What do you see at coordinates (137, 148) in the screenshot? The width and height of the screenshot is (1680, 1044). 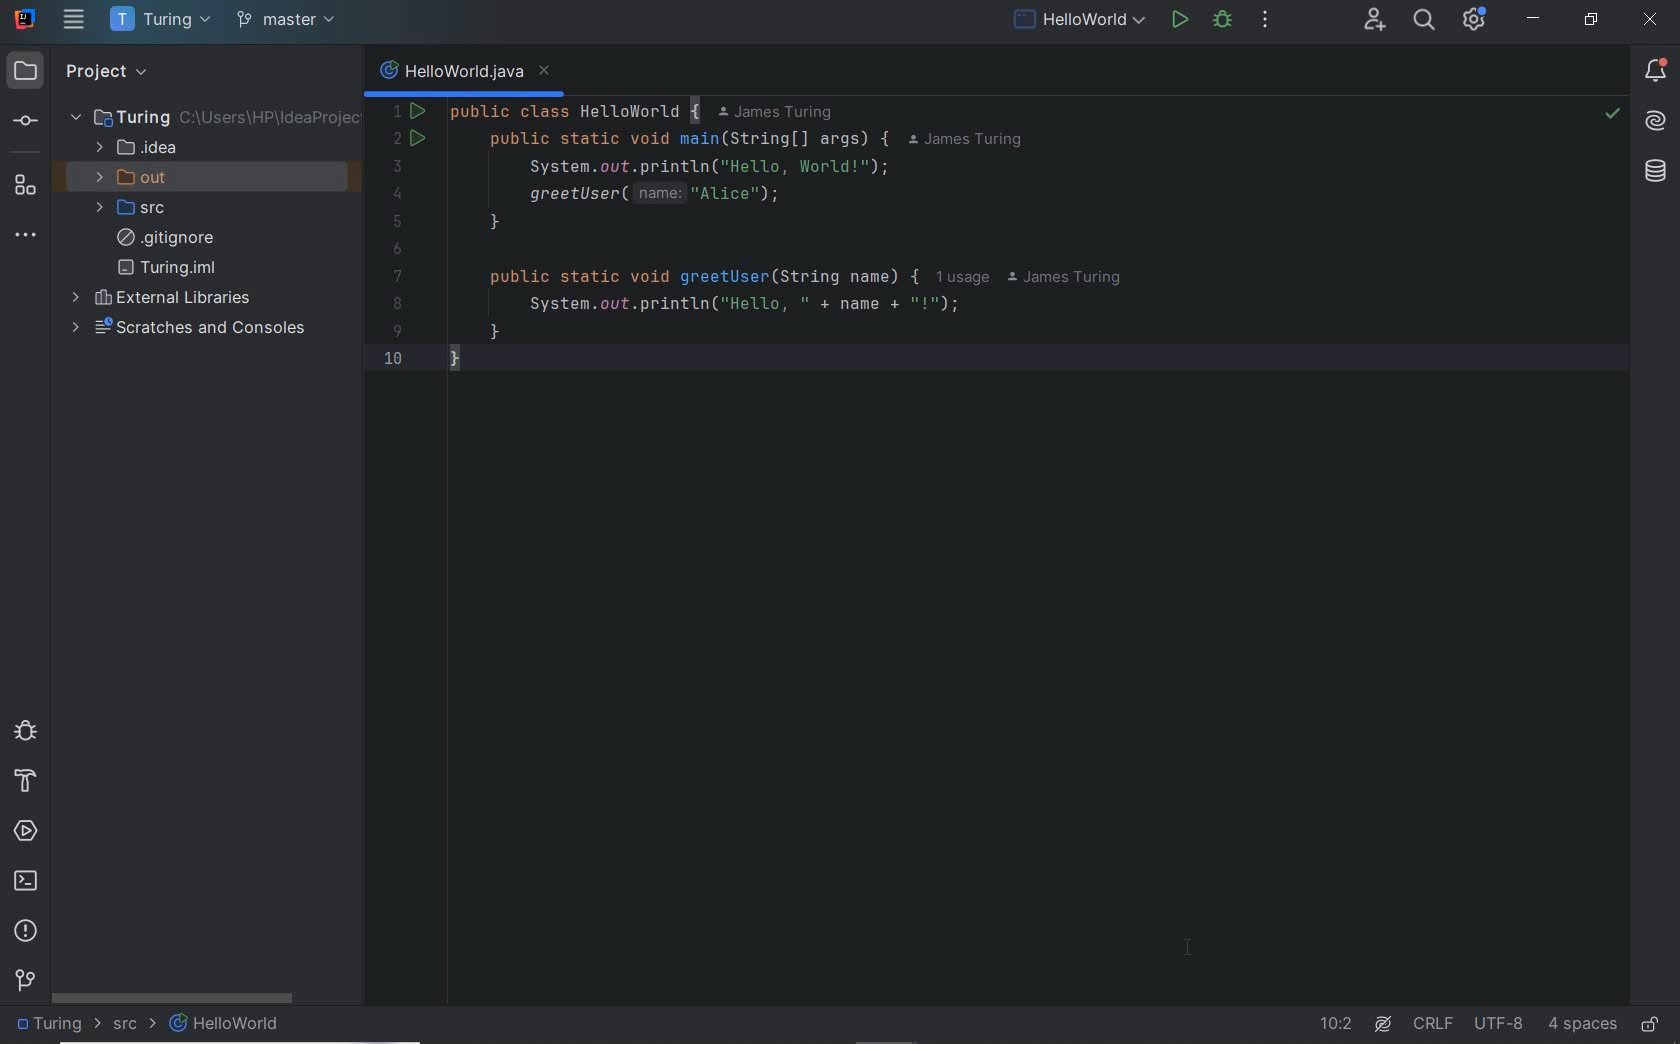 I see `.idea` at bounding box center [137, 148].